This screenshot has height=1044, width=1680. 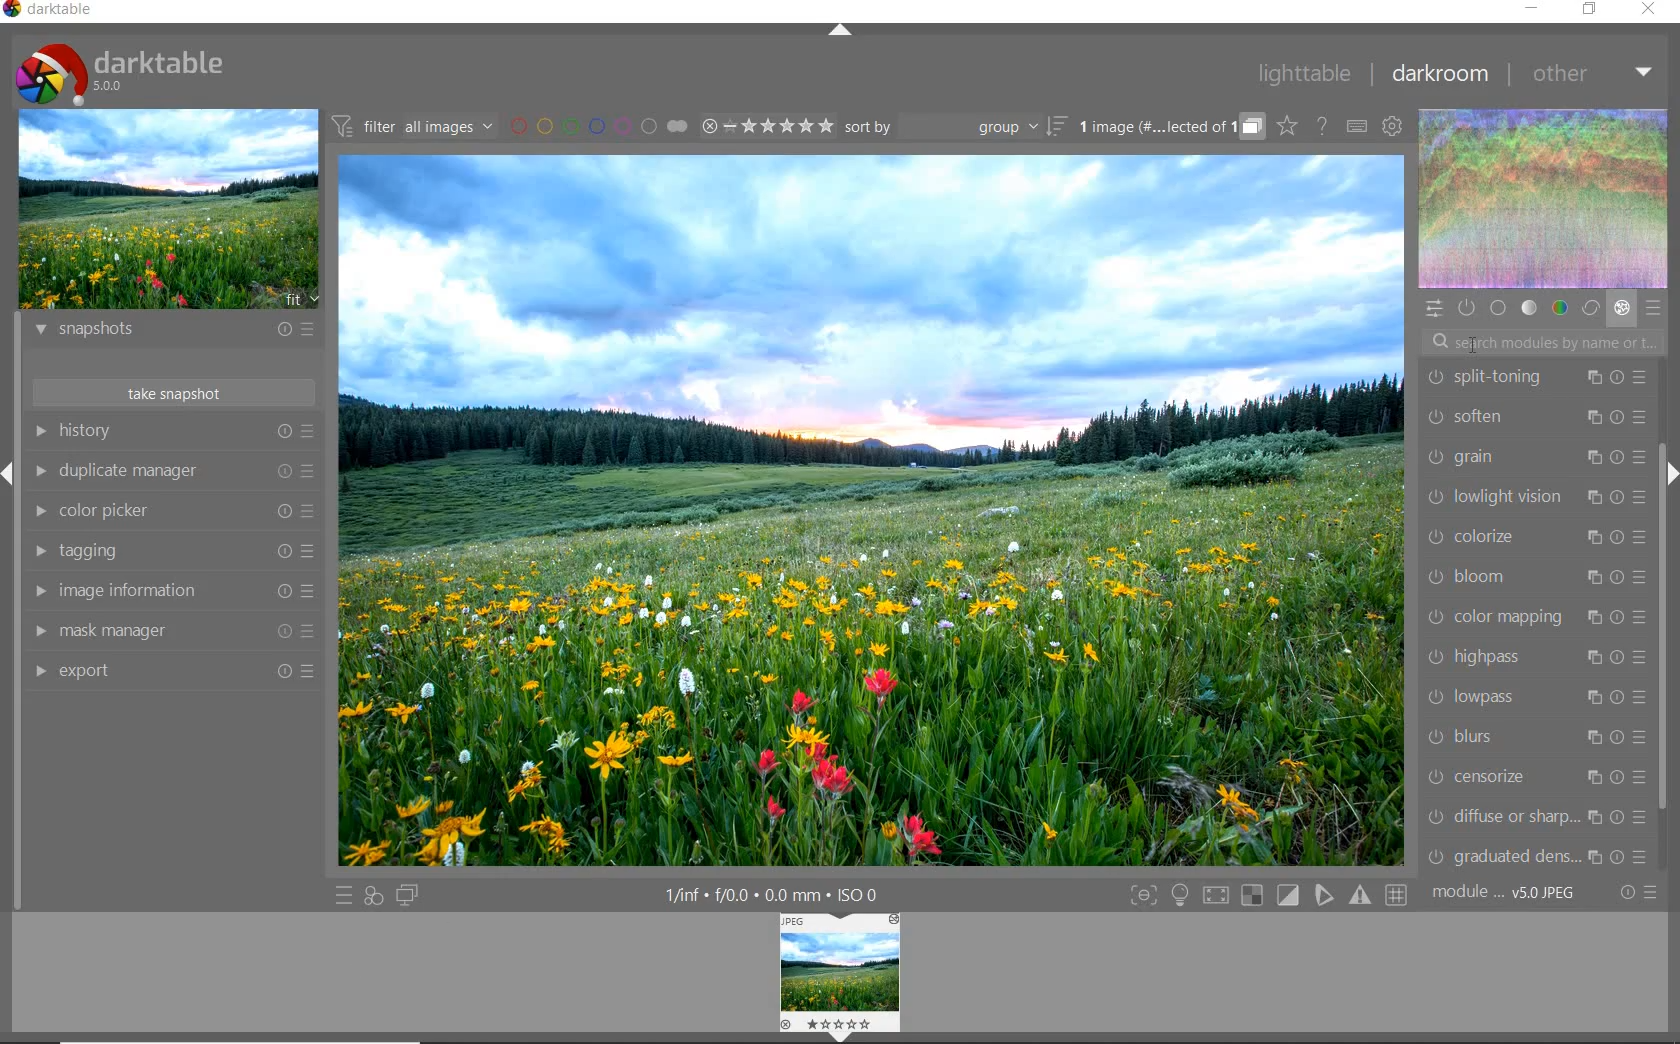 I want to click on filter images by color labels, so click(x=597, y=126).